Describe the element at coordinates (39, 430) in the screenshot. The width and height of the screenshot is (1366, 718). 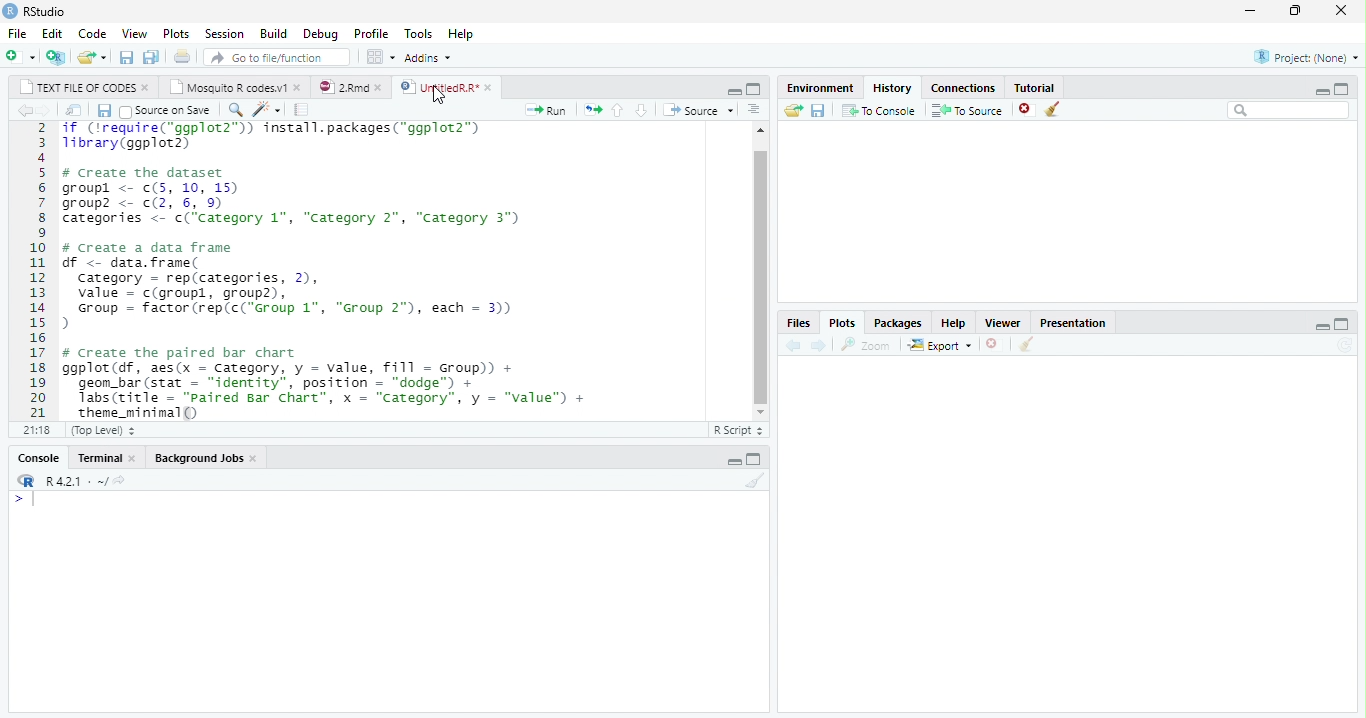
I see `21:18` at that location.